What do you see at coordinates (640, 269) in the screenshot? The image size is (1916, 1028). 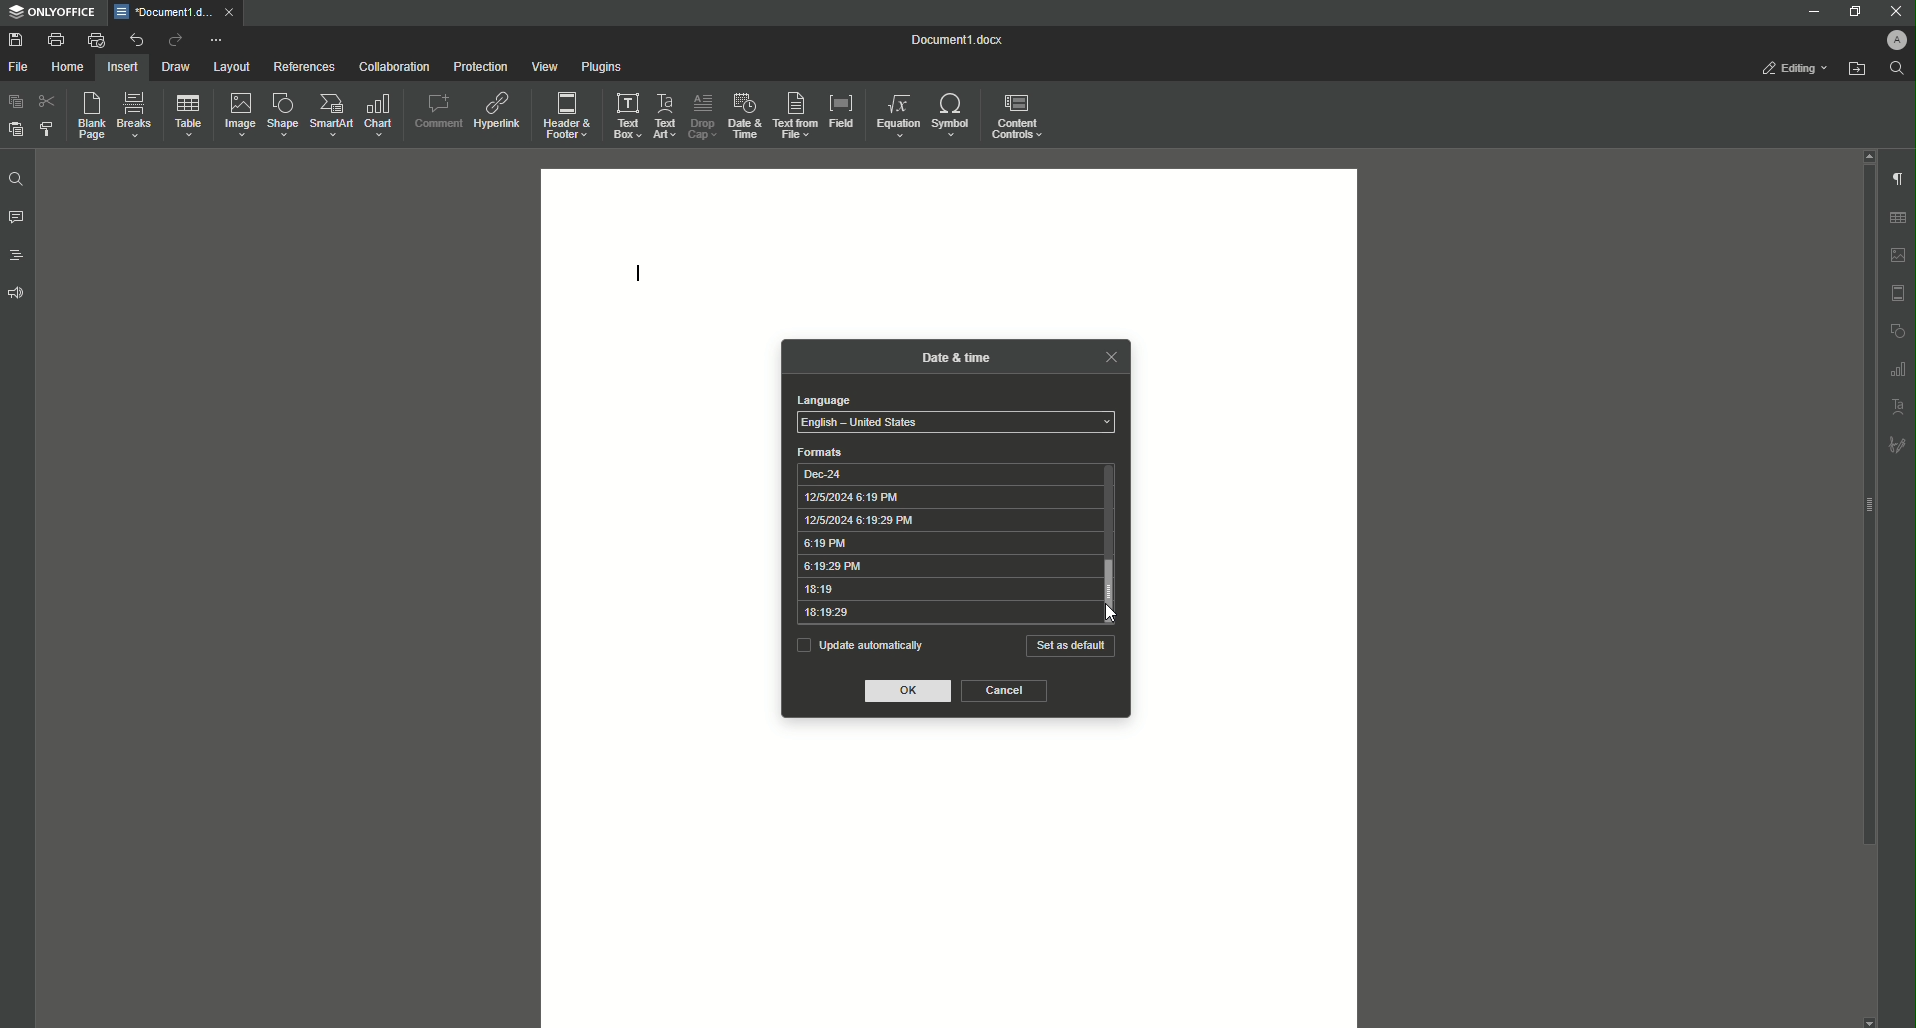 I see `Text Line` at bounding box center [640, 269].